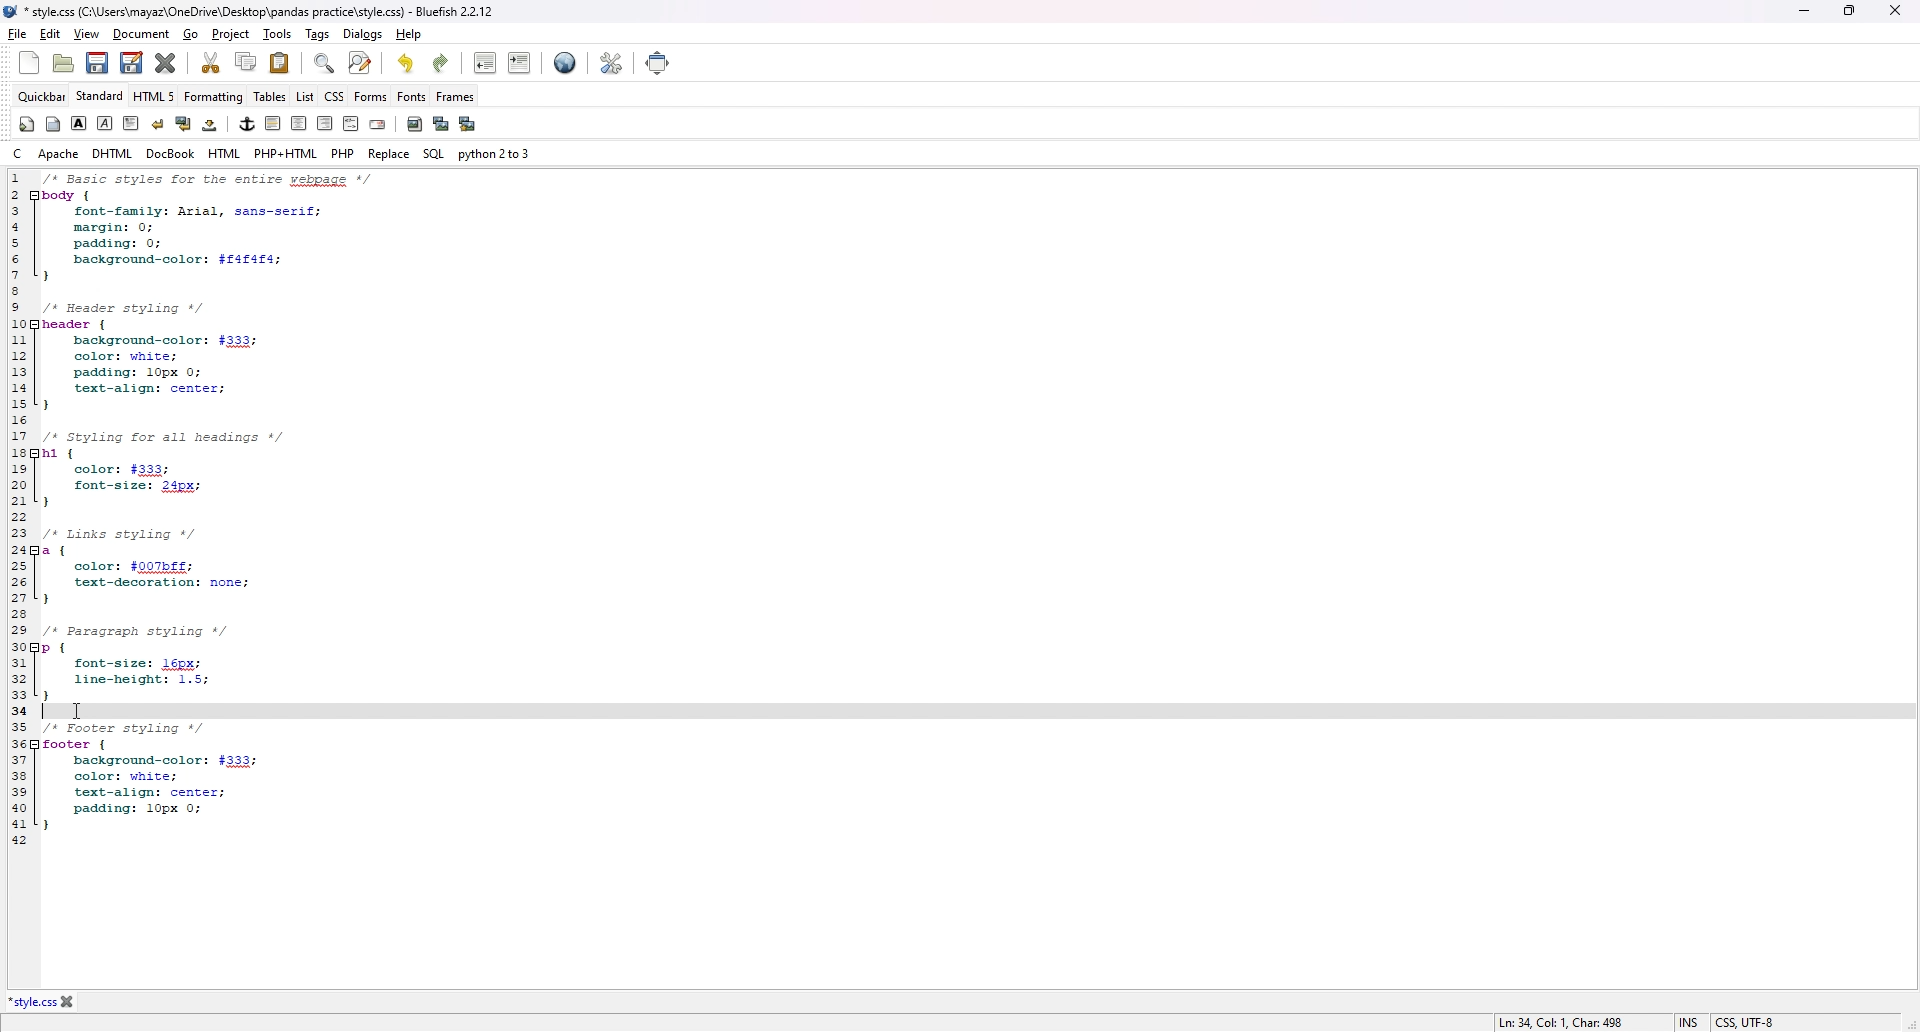 This screenshot has height=1032, width=1920. Describe the element at coordinates (415, 124) in the screenshot. I see `insert image` at that location.